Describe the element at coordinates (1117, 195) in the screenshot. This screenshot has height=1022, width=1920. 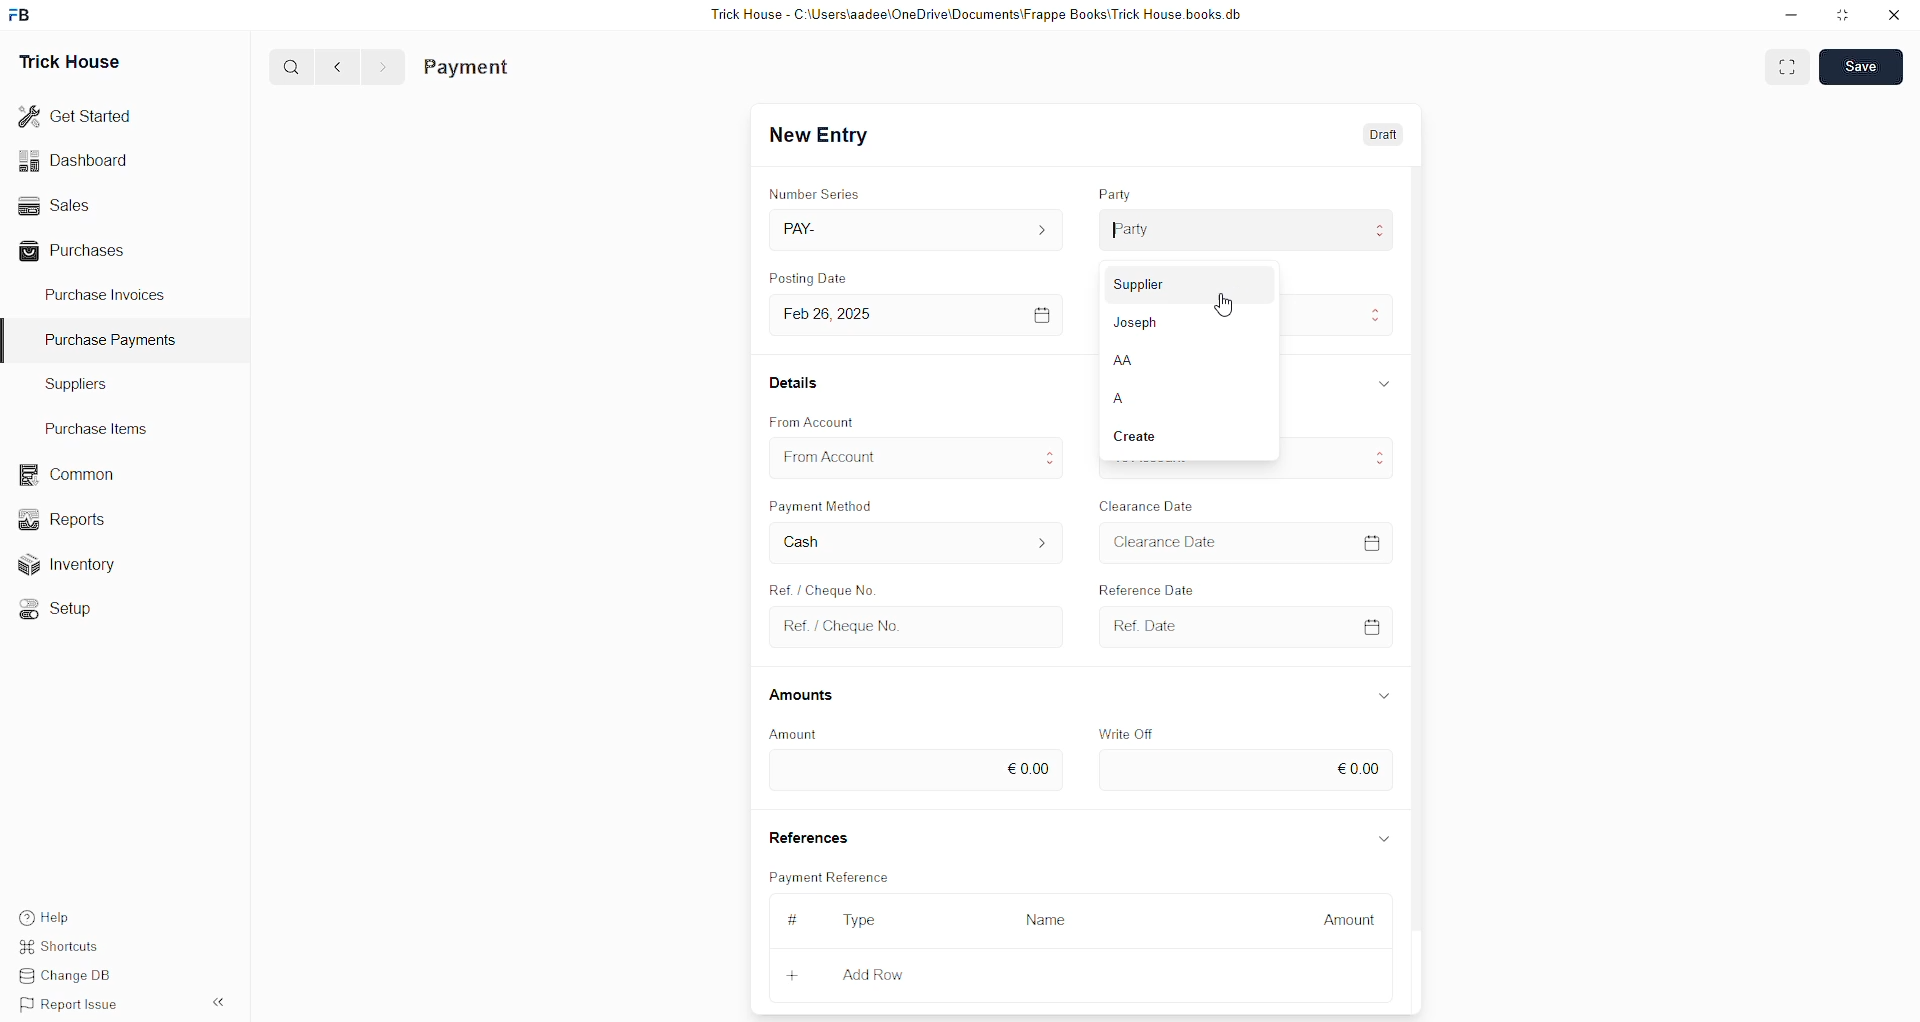
I see `Party` at that location.